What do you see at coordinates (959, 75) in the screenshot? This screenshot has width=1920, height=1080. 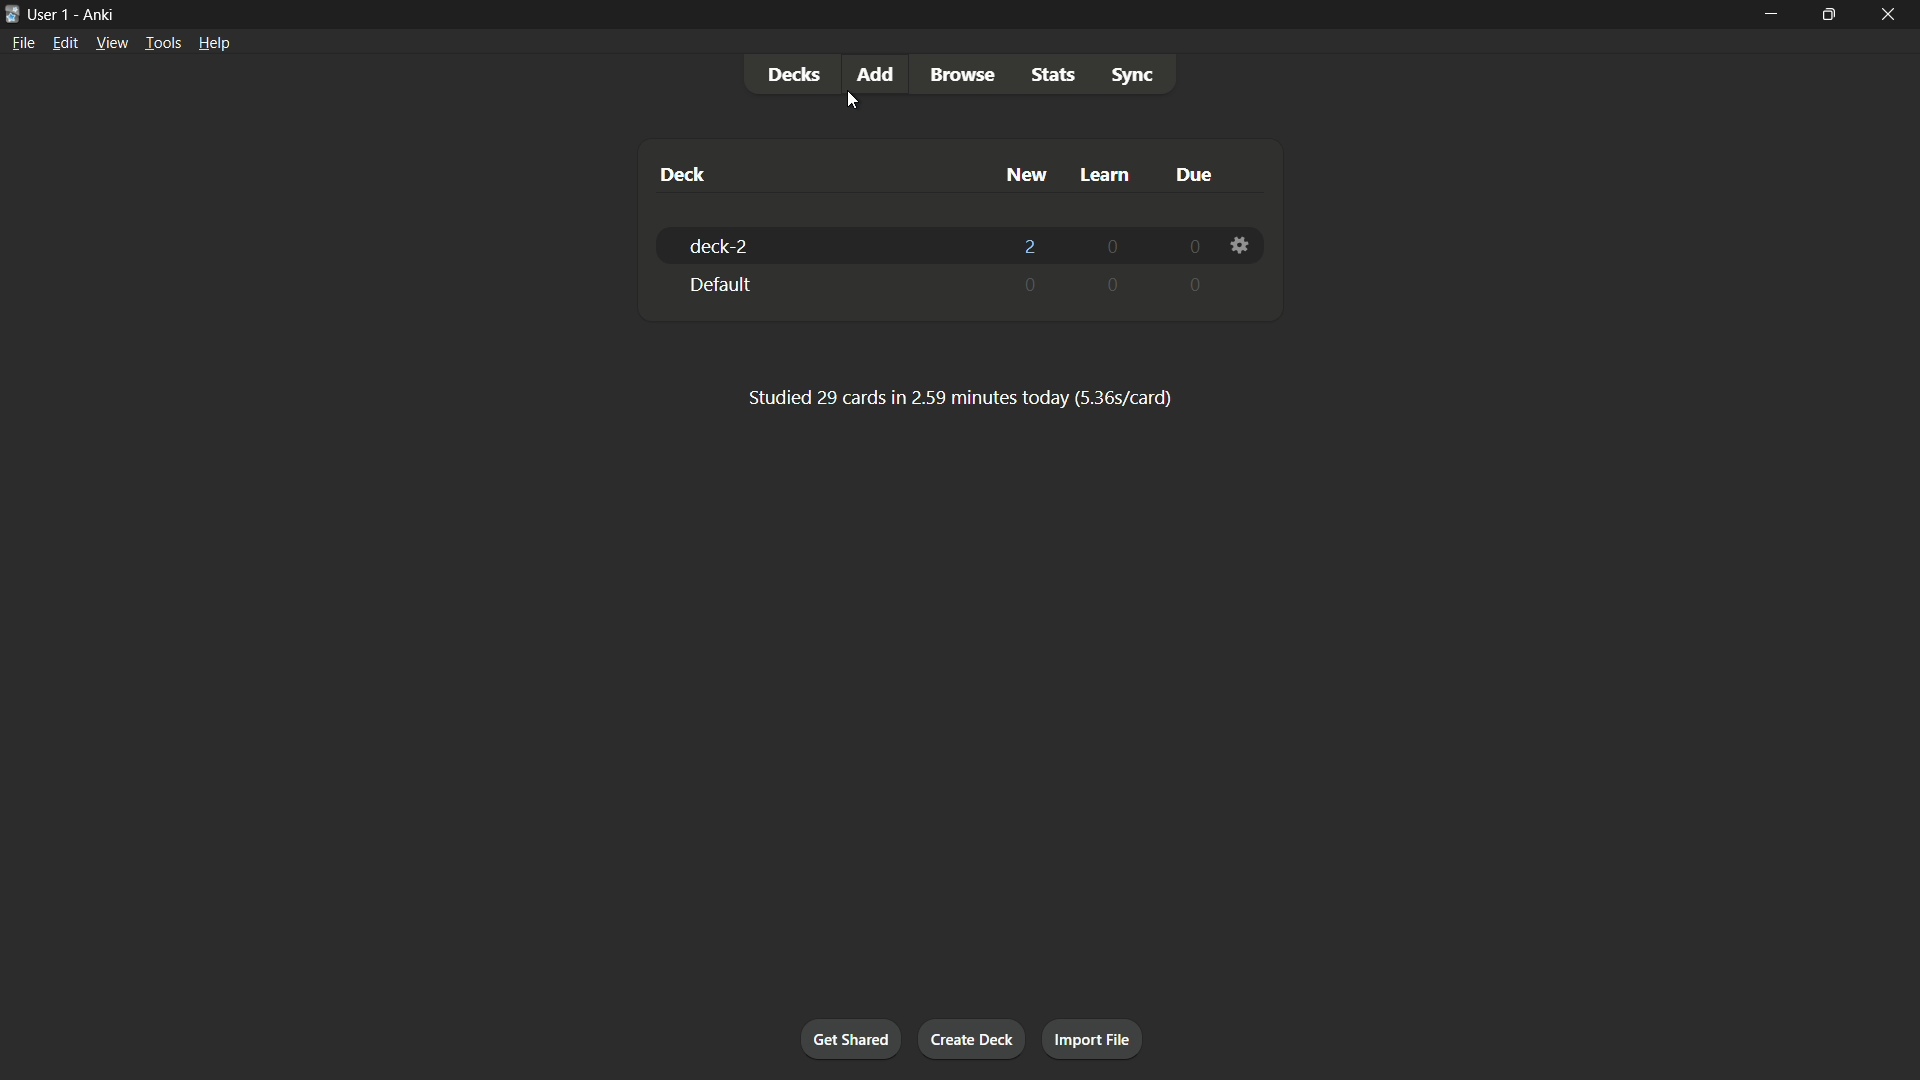 I see `browse` at bounding box center [959, 75].